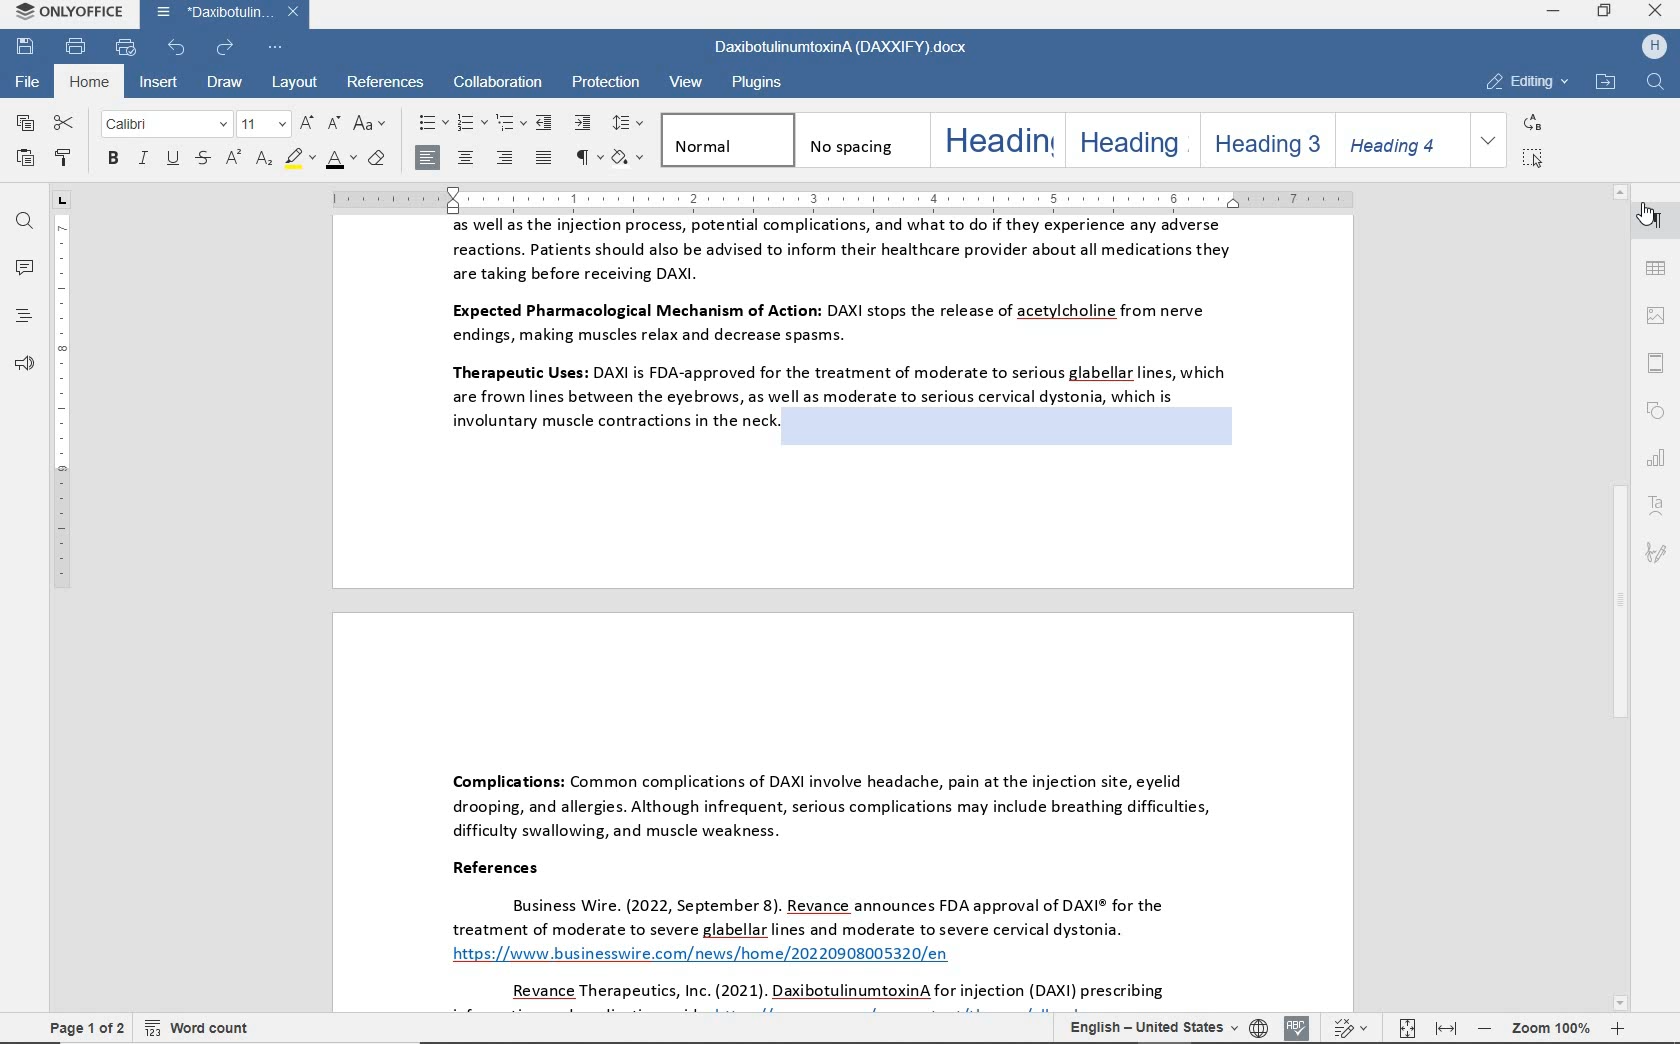  I want to click on superscript, so click(232, 160).